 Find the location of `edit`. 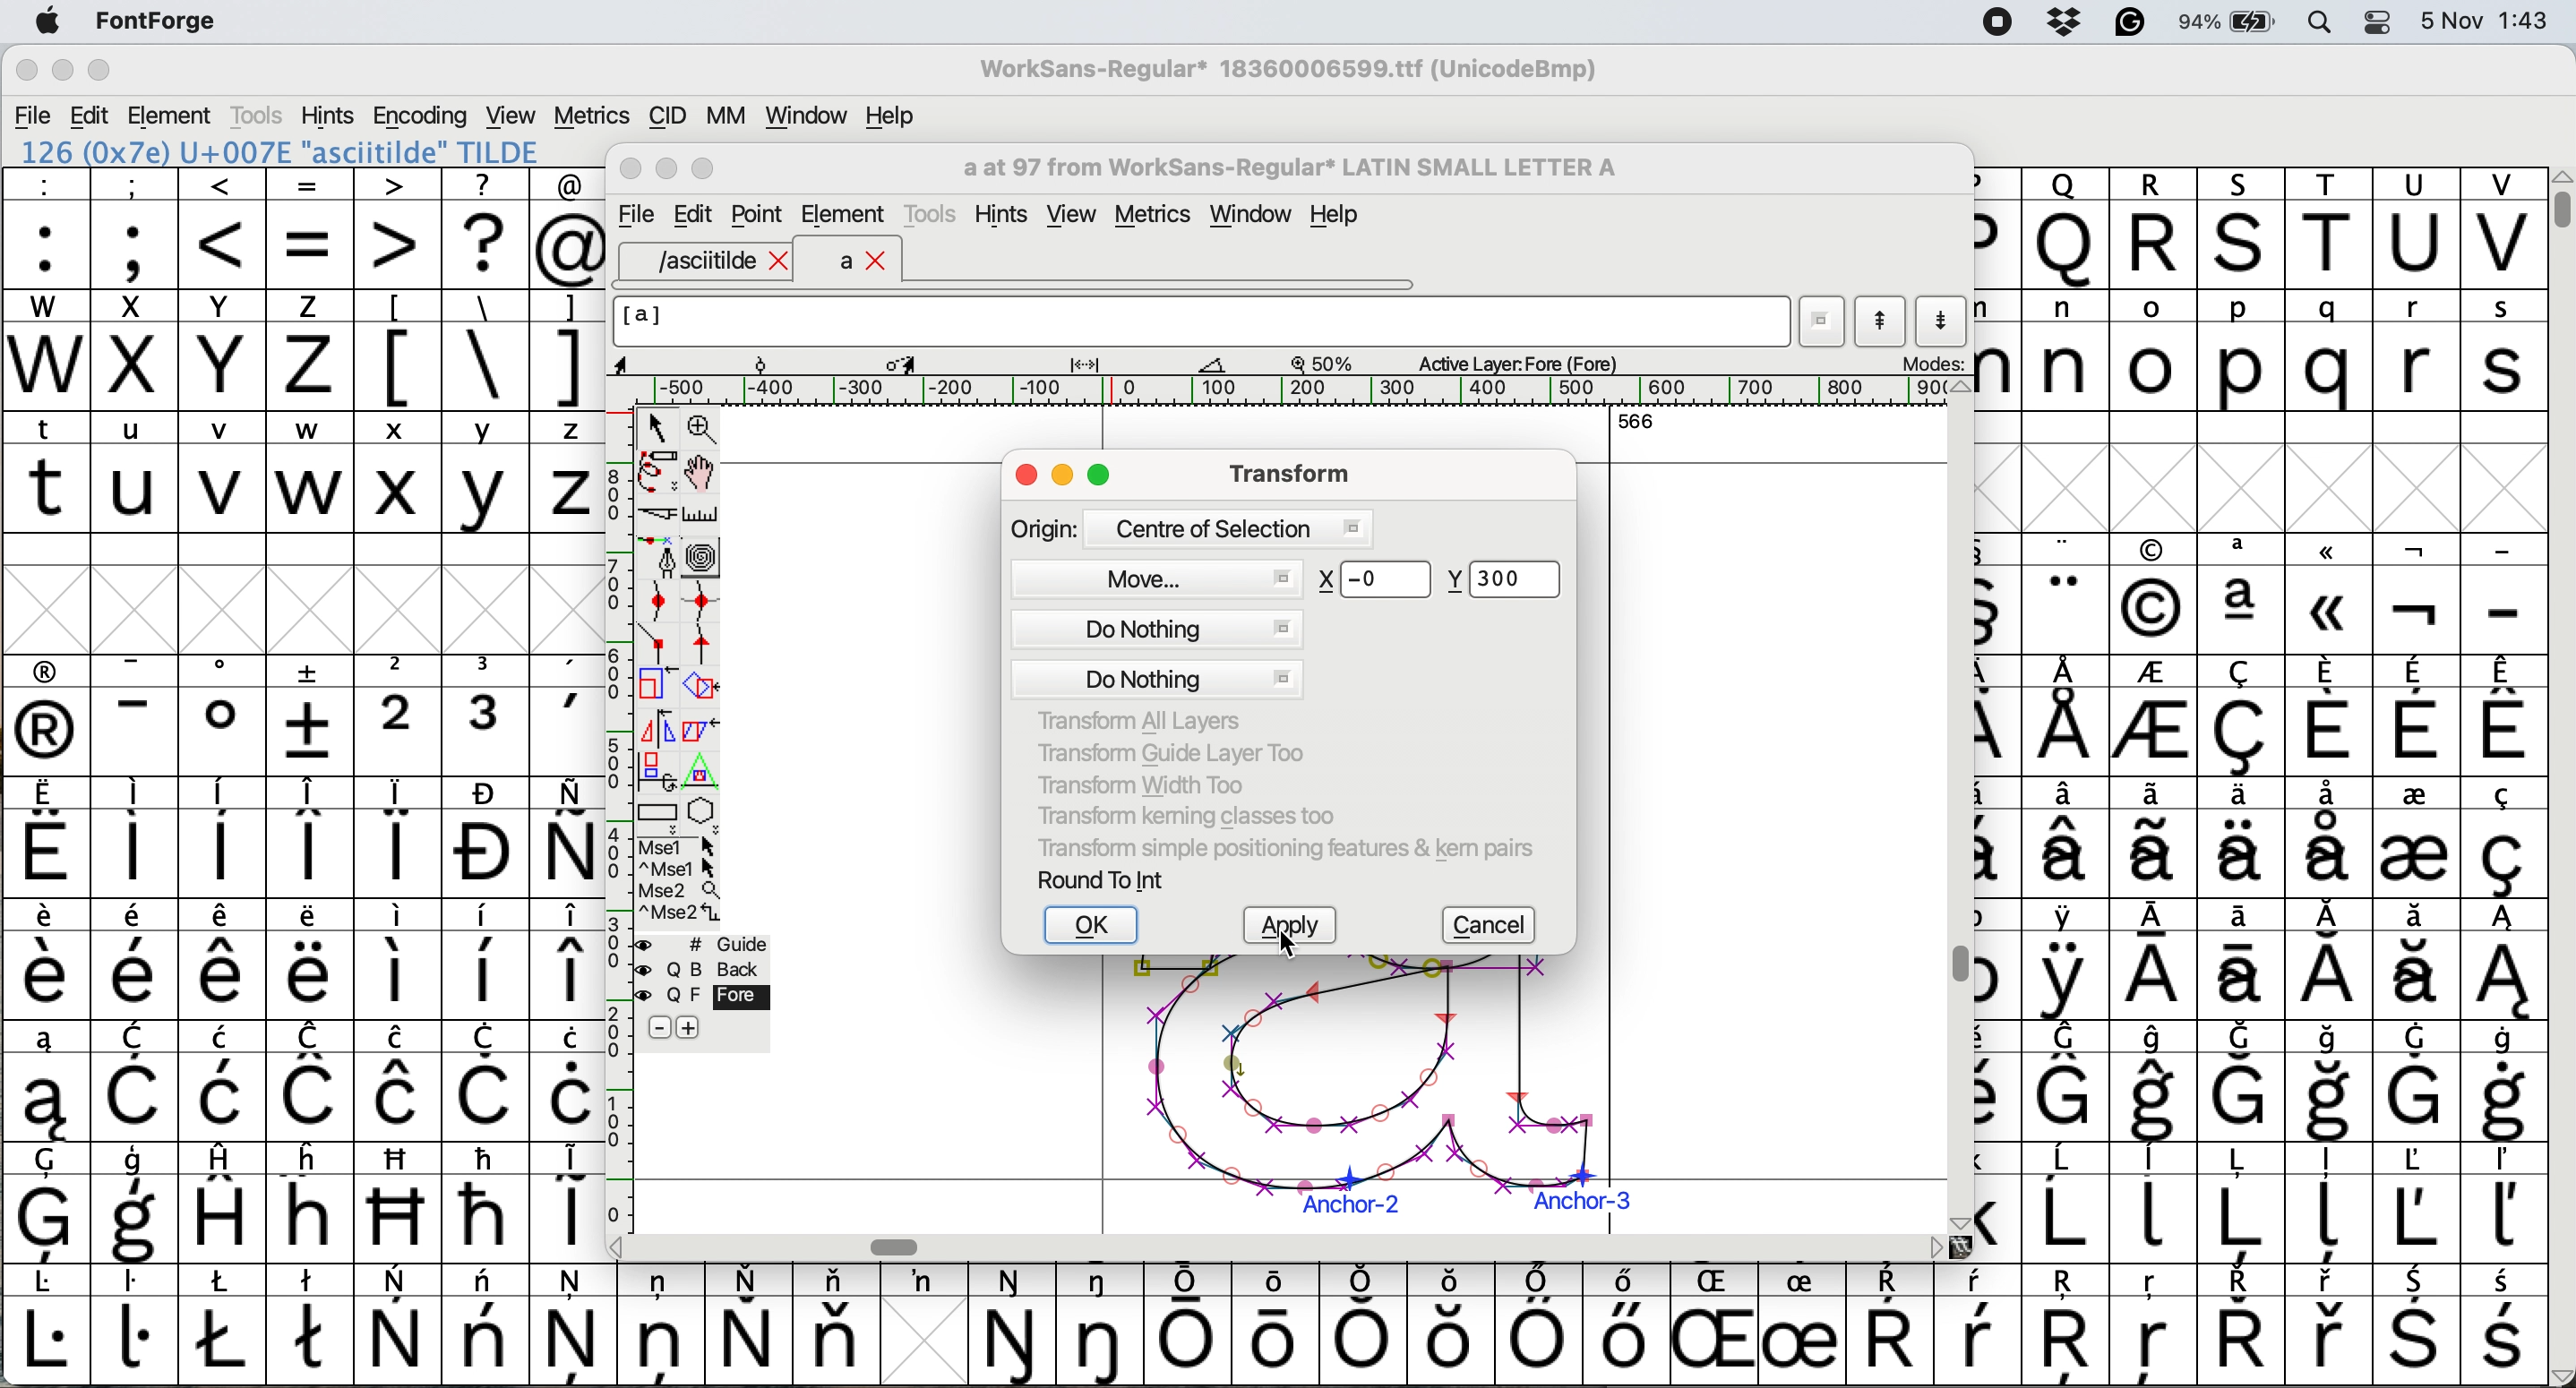

edit is located at coordinates (92, 116).